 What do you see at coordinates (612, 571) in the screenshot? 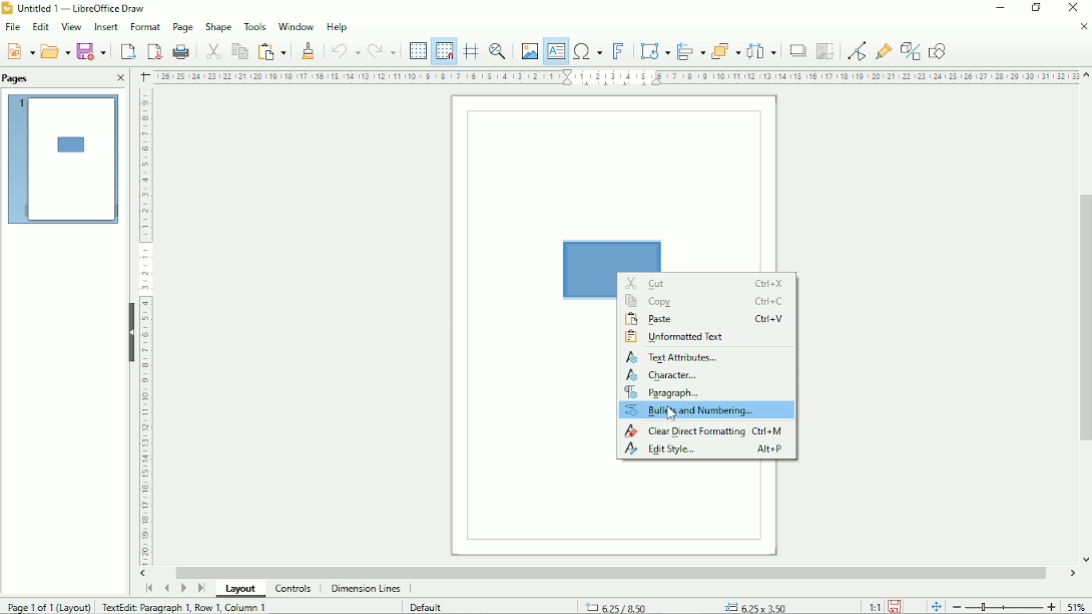
I see `Horizontal scrollbar` at bounding box center [612, 571].